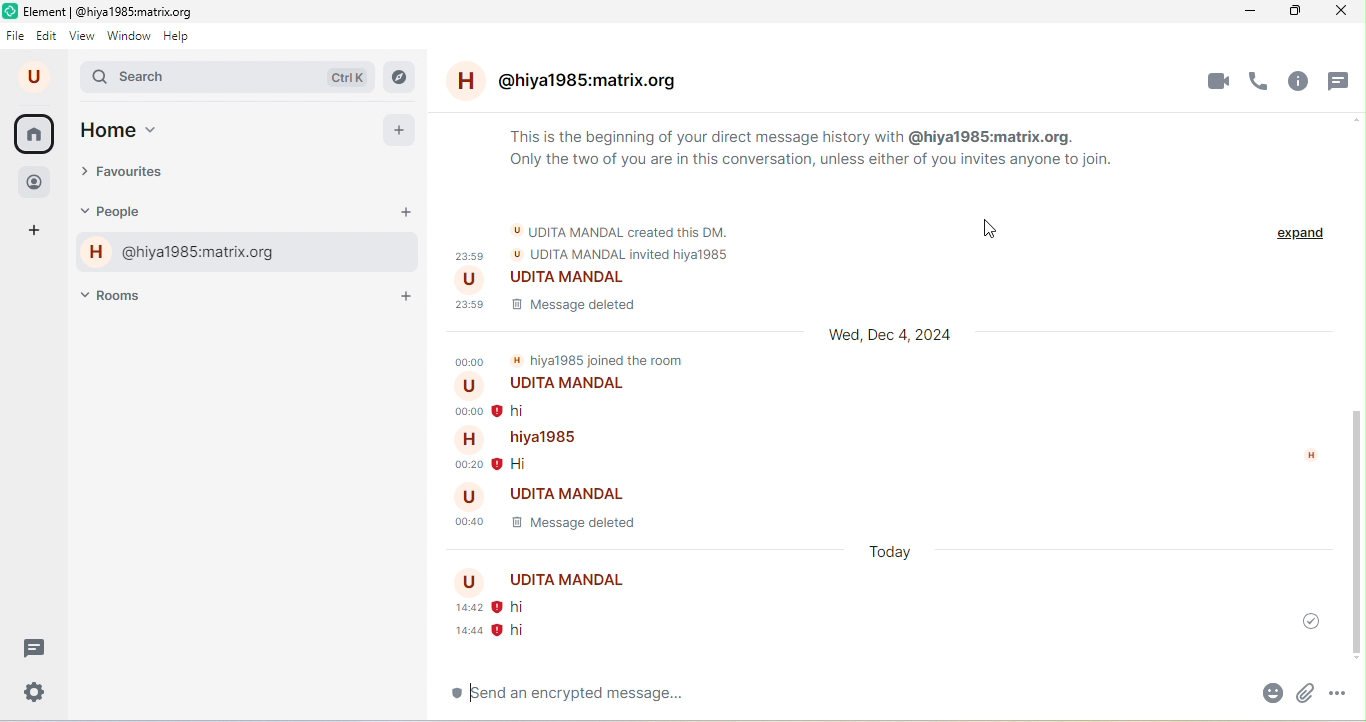  I want to click on room info, so click(1302, 81).